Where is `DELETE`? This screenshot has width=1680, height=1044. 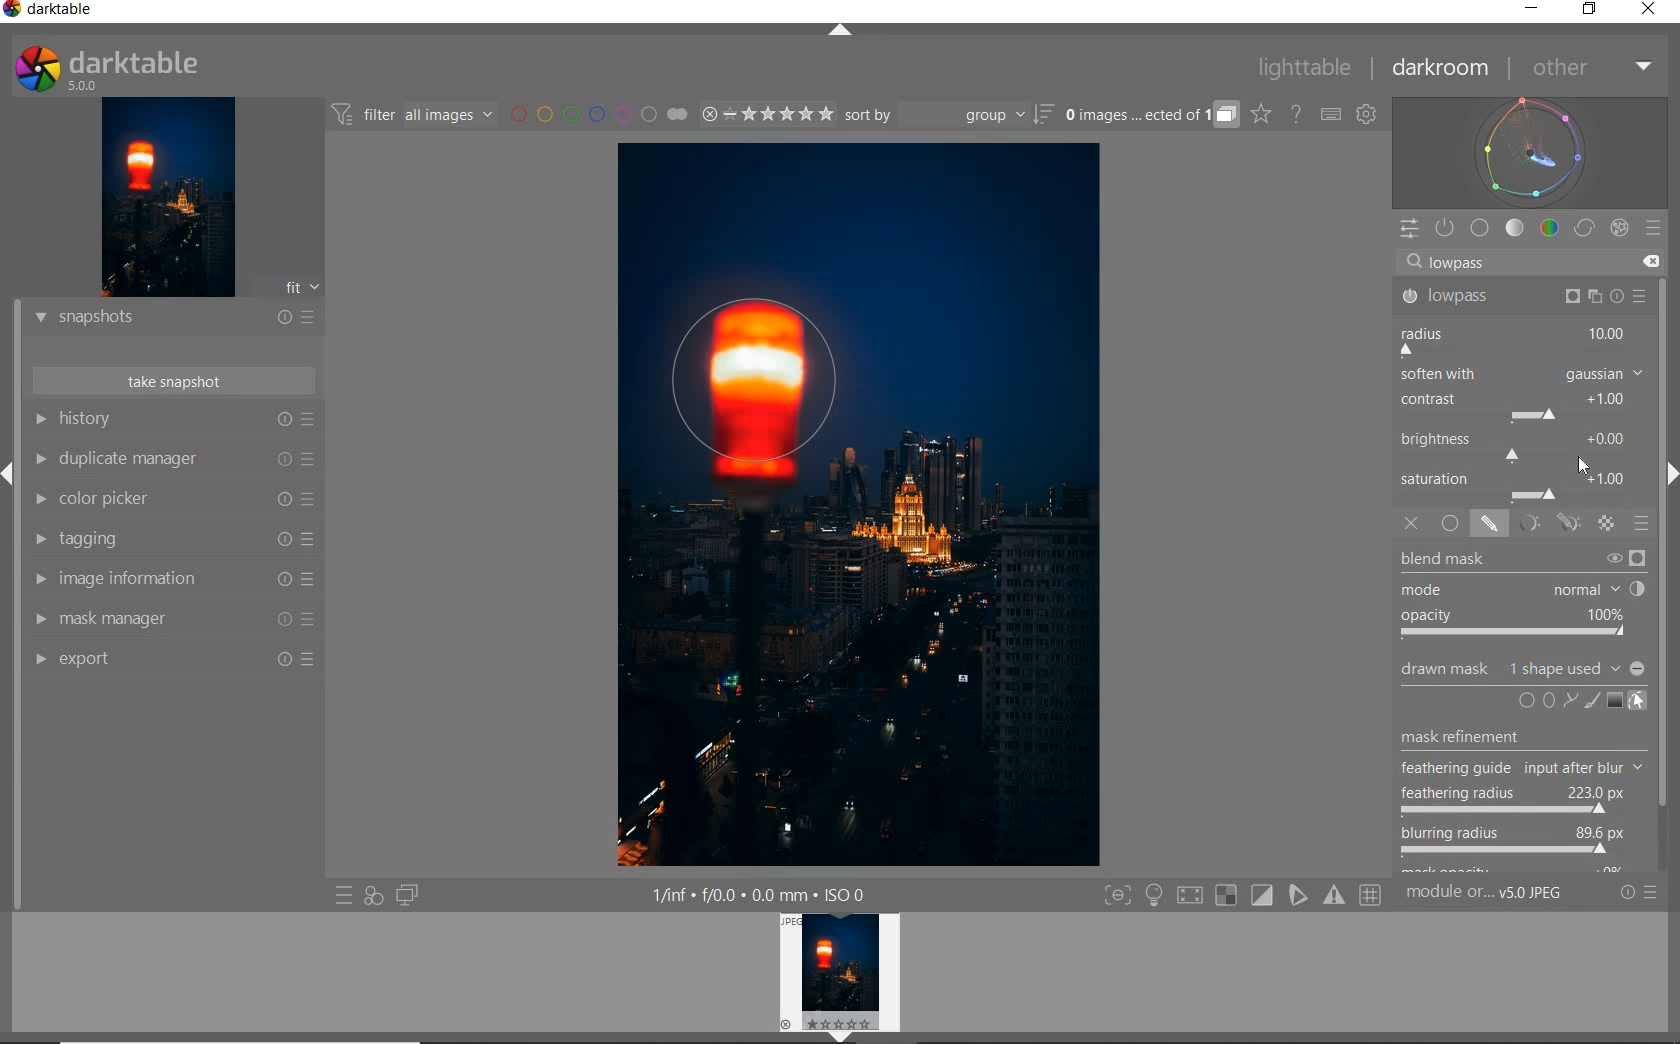 DELETE is located at coordinates (1653, 263).